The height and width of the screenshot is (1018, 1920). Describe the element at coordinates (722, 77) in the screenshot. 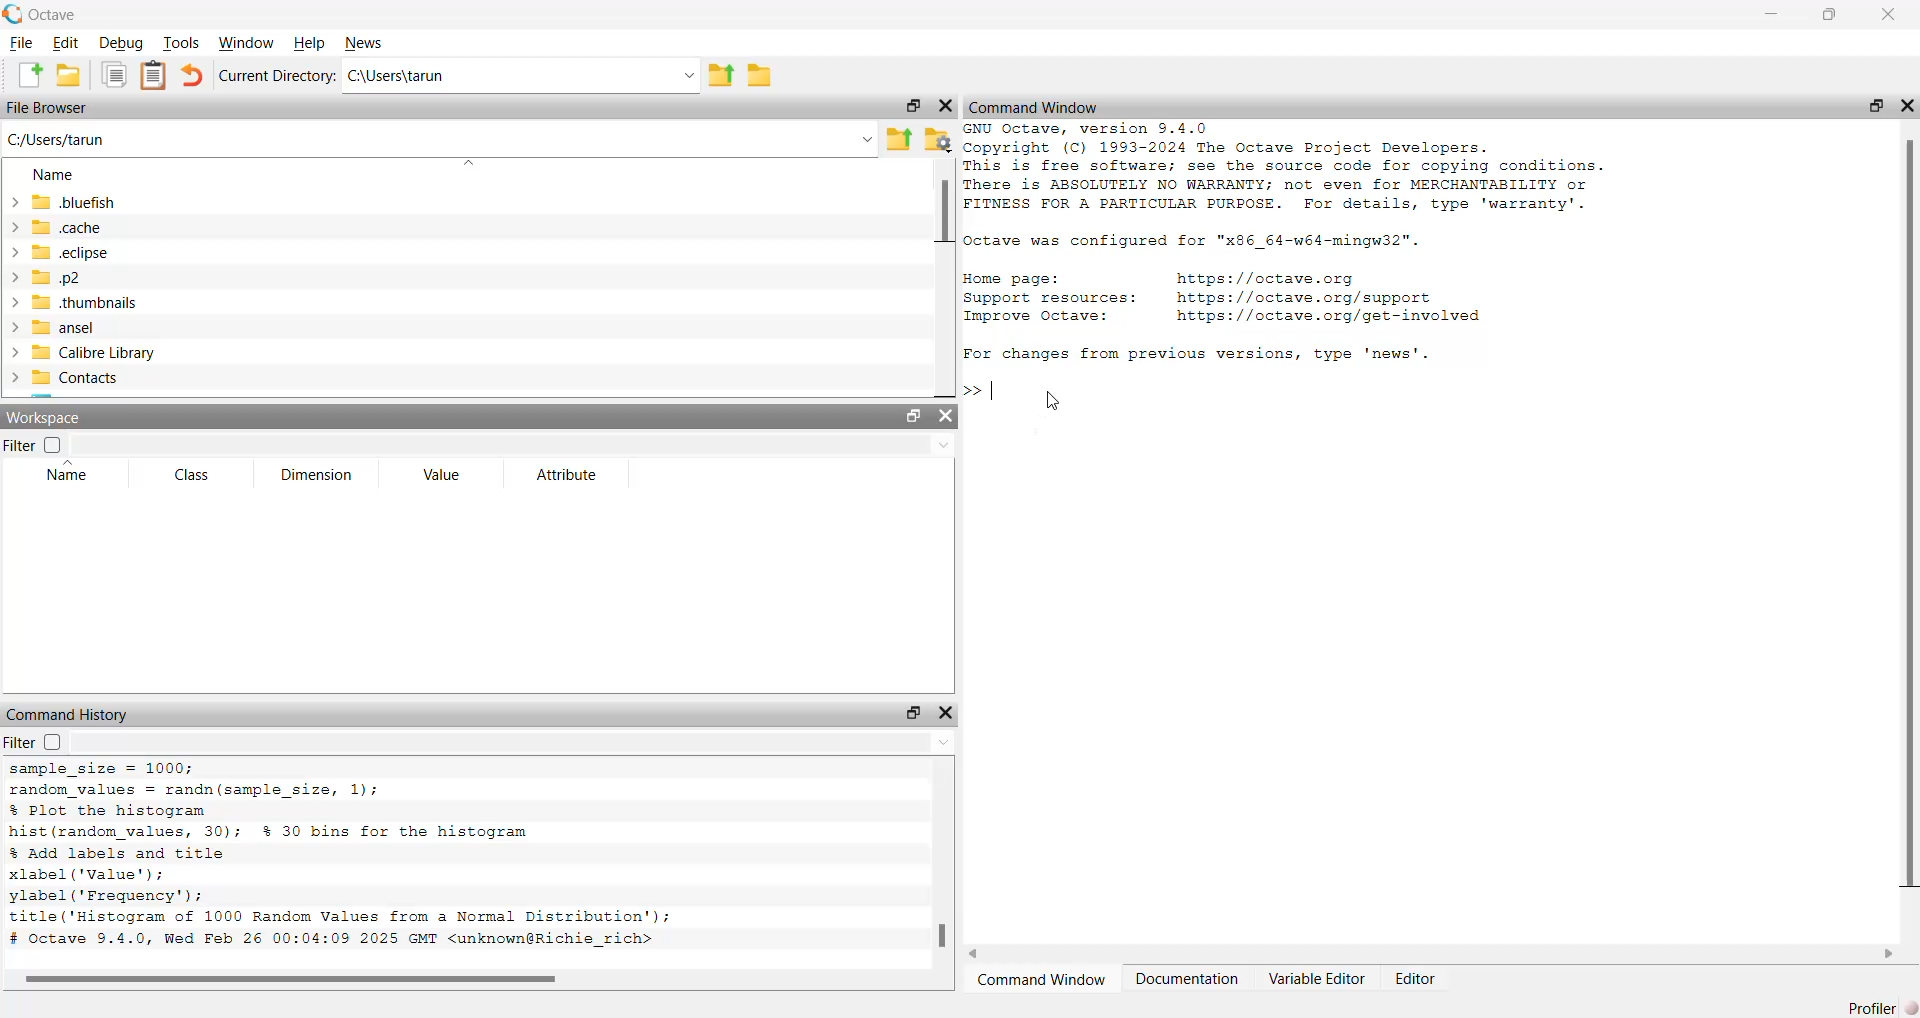

I see `Previous Folder` at that location.